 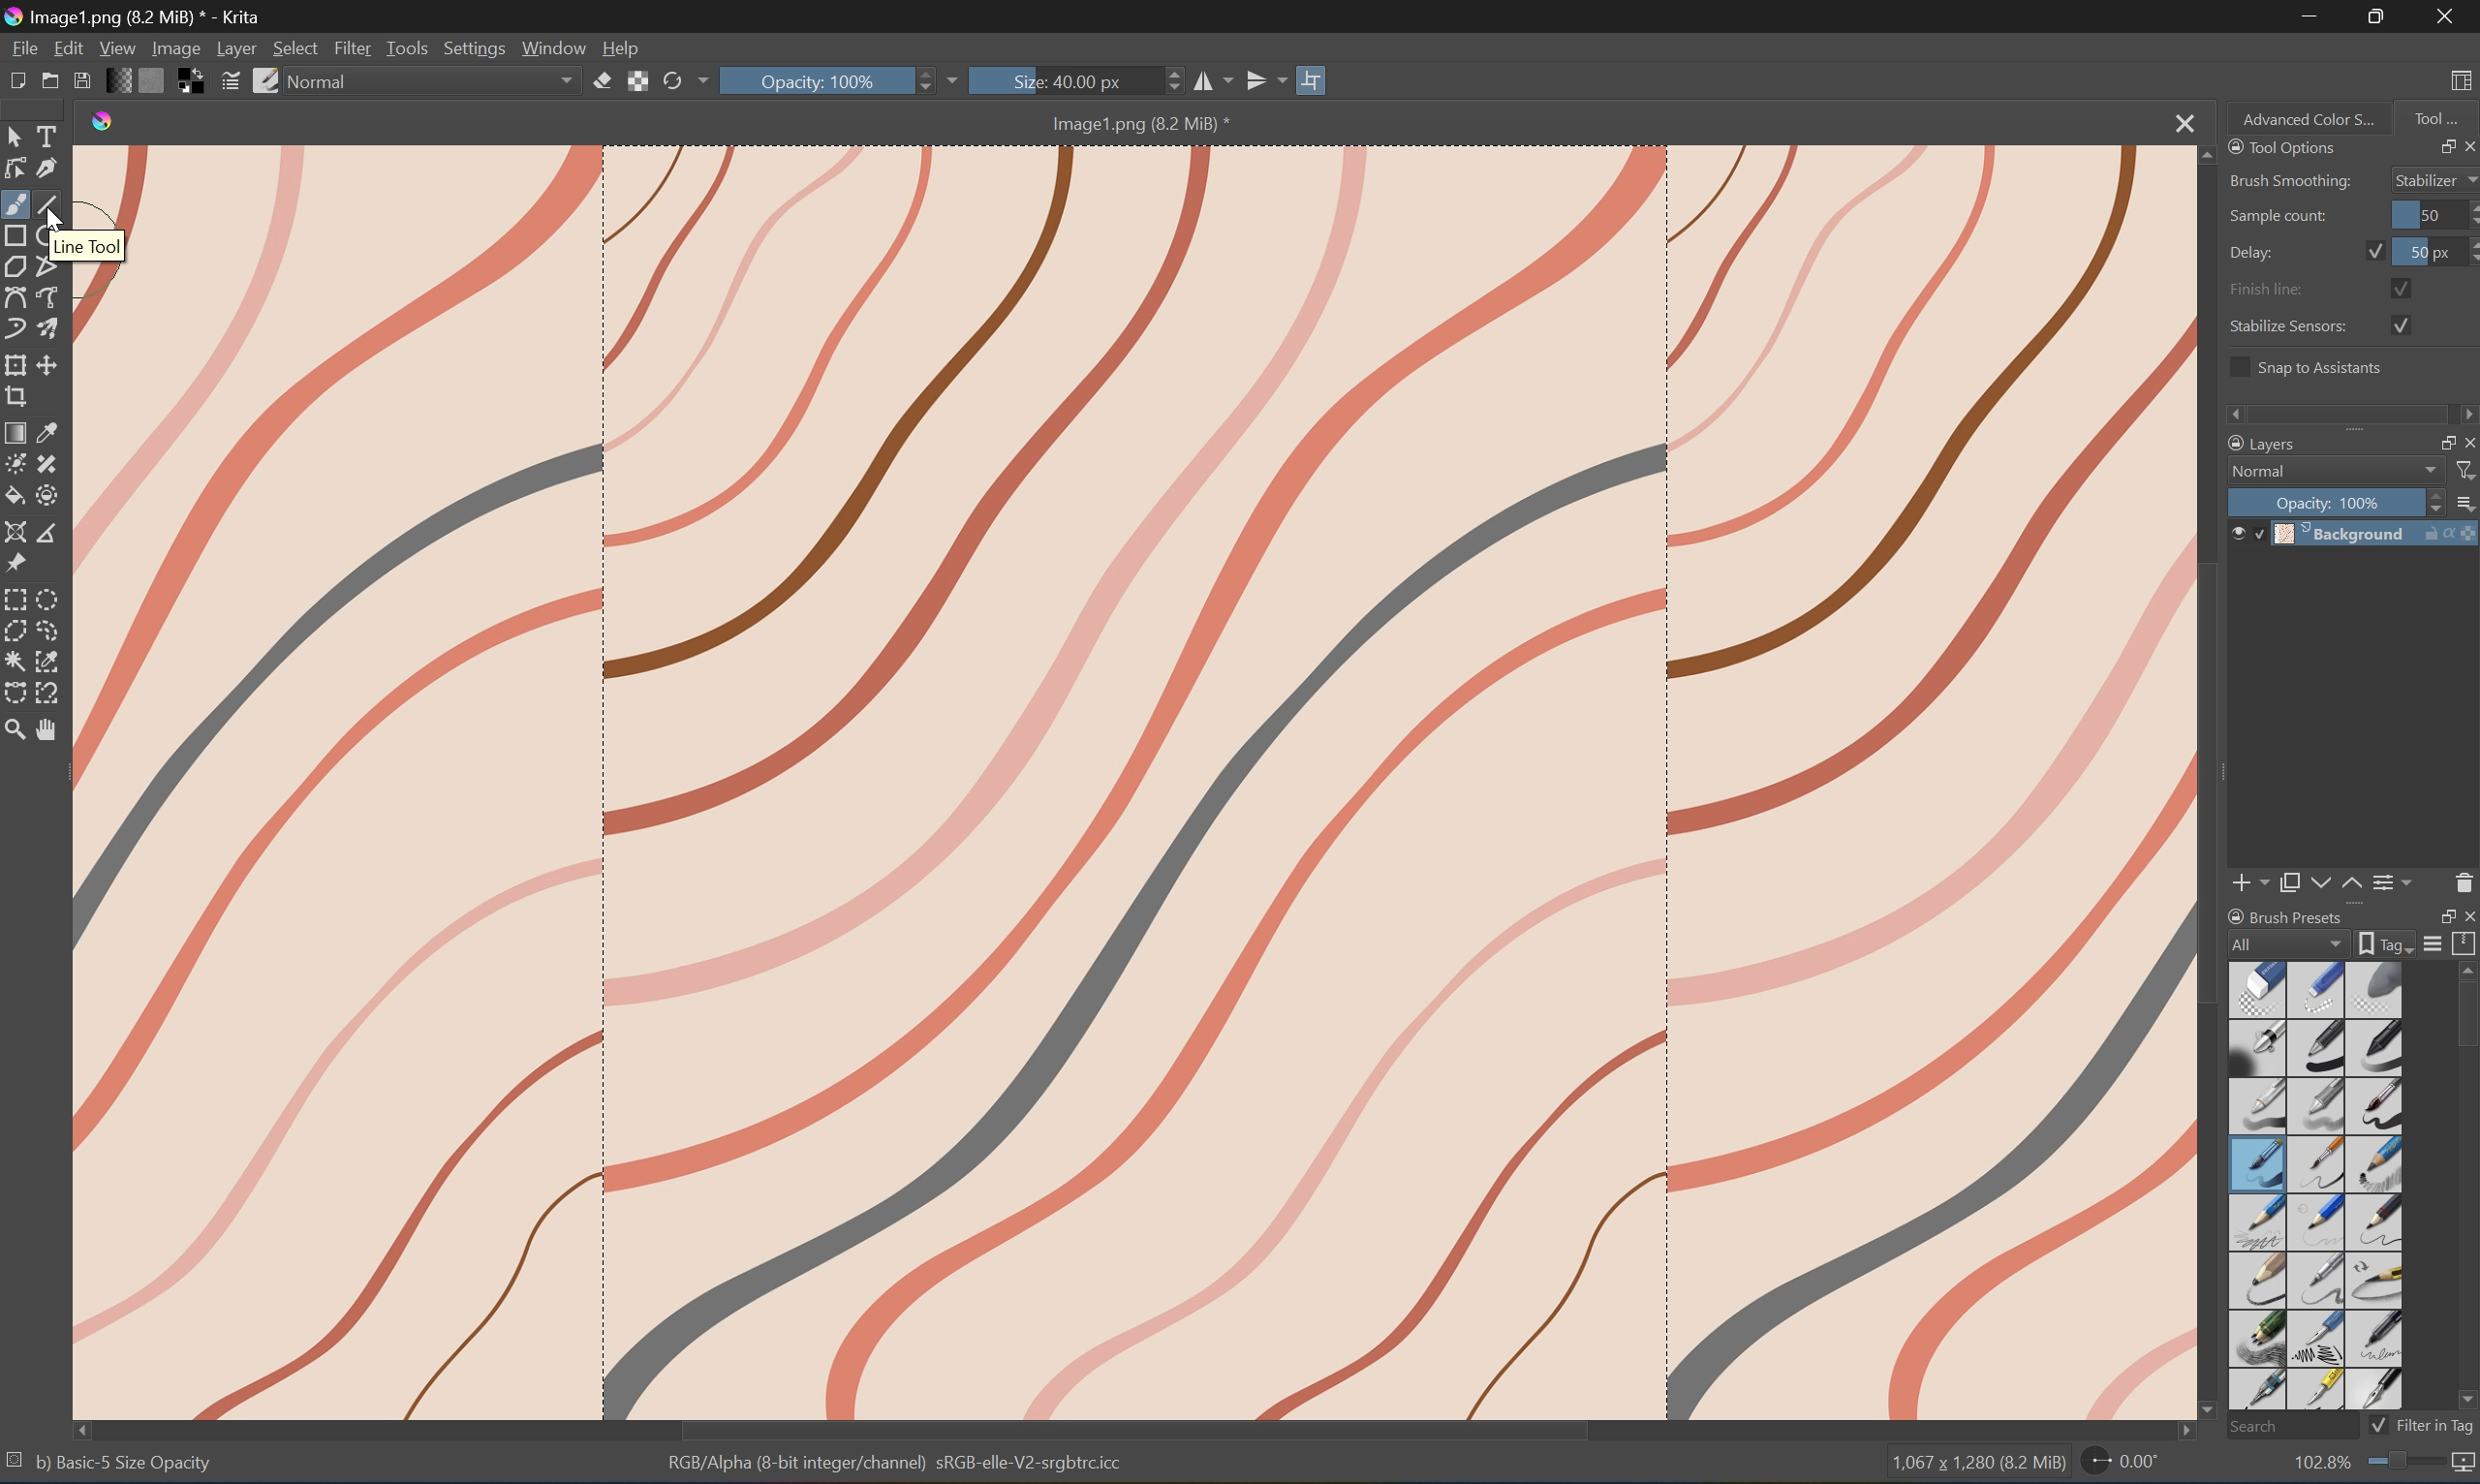 I want to click on 50 px, so click(x=2431, y=250).